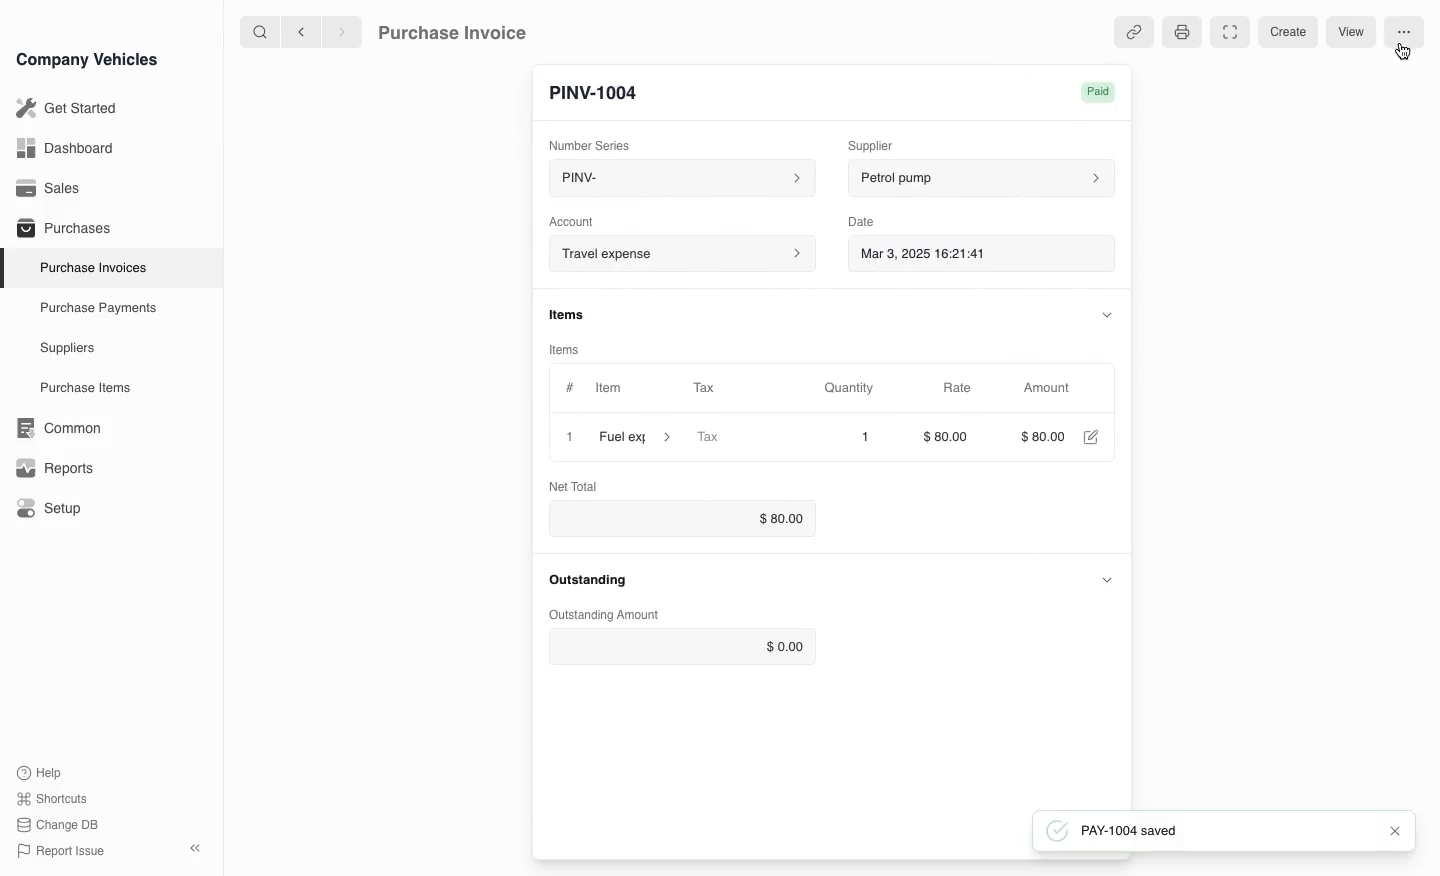 The height and width of the screenshot is (876, 1440). Describe the element at coordinates (55, 468) in the screenshot. I see `Reports` at that location.